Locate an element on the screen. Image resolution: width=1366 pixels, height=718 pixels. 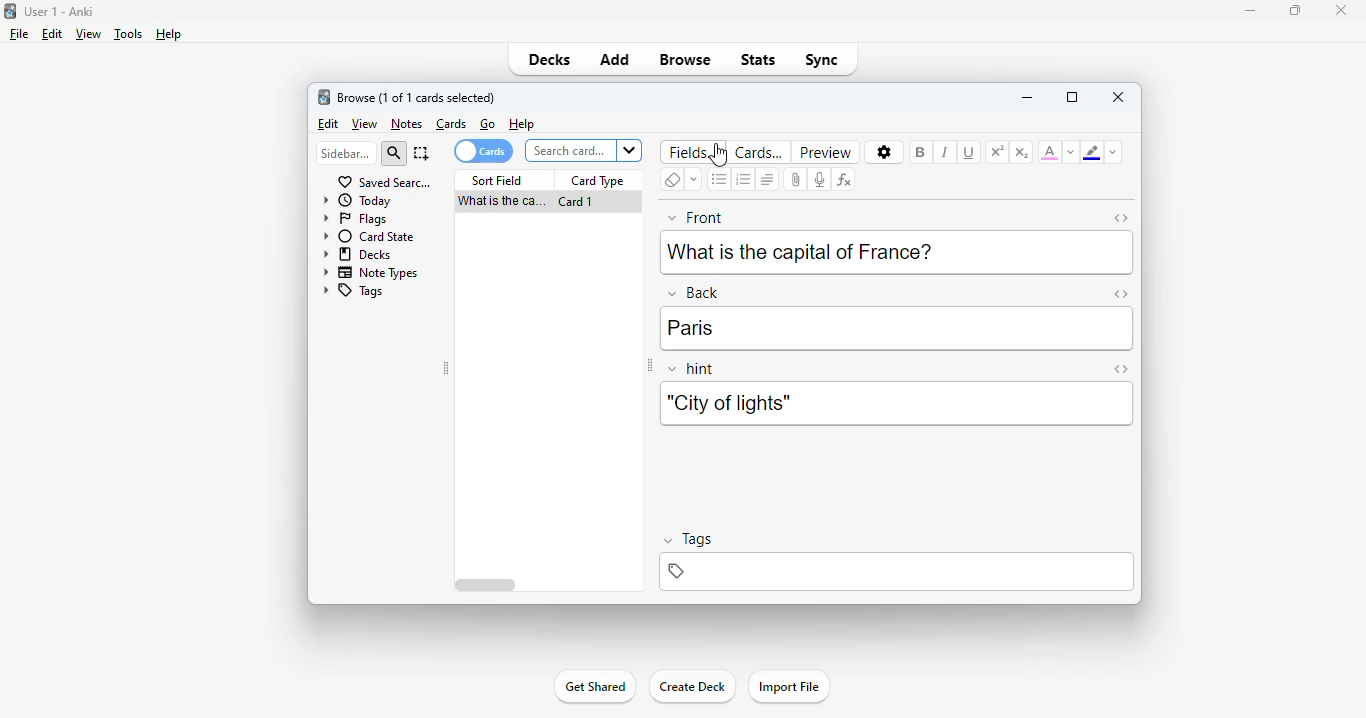
browse (1 of 1 cards selected) is located at coordinates (417, 97).